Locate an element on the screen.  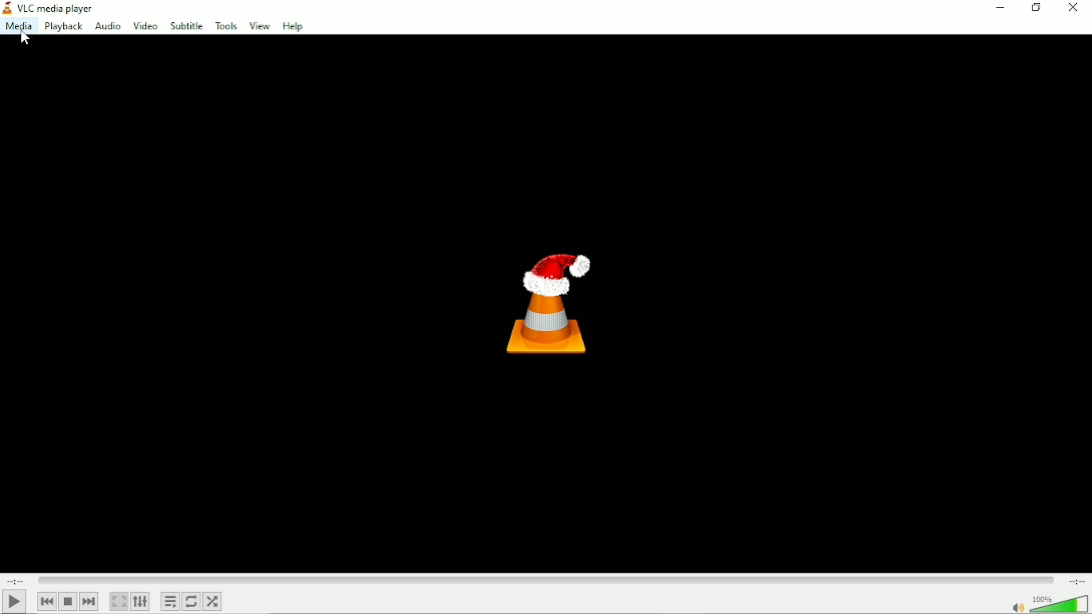
Stop playback is located at coordinates (68, 601).